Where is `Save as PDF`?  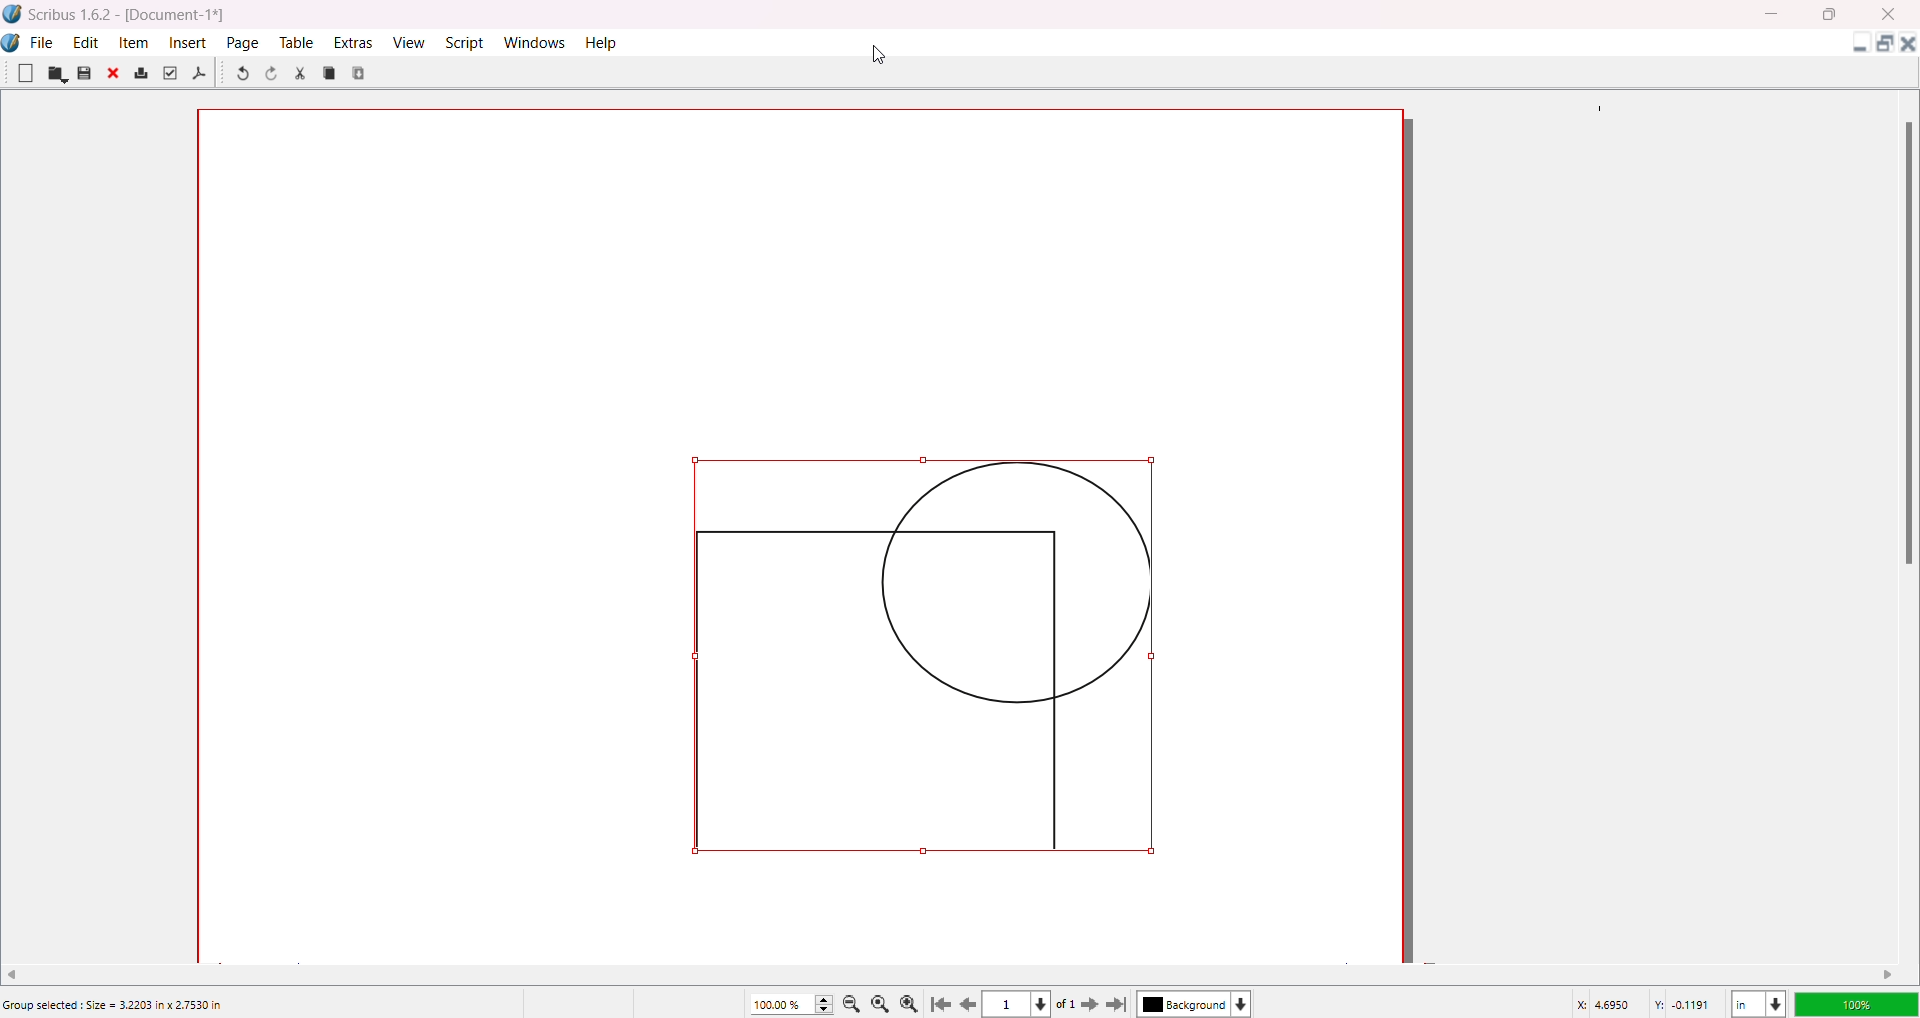 Save as PDF is located at coordinates (200, 74).